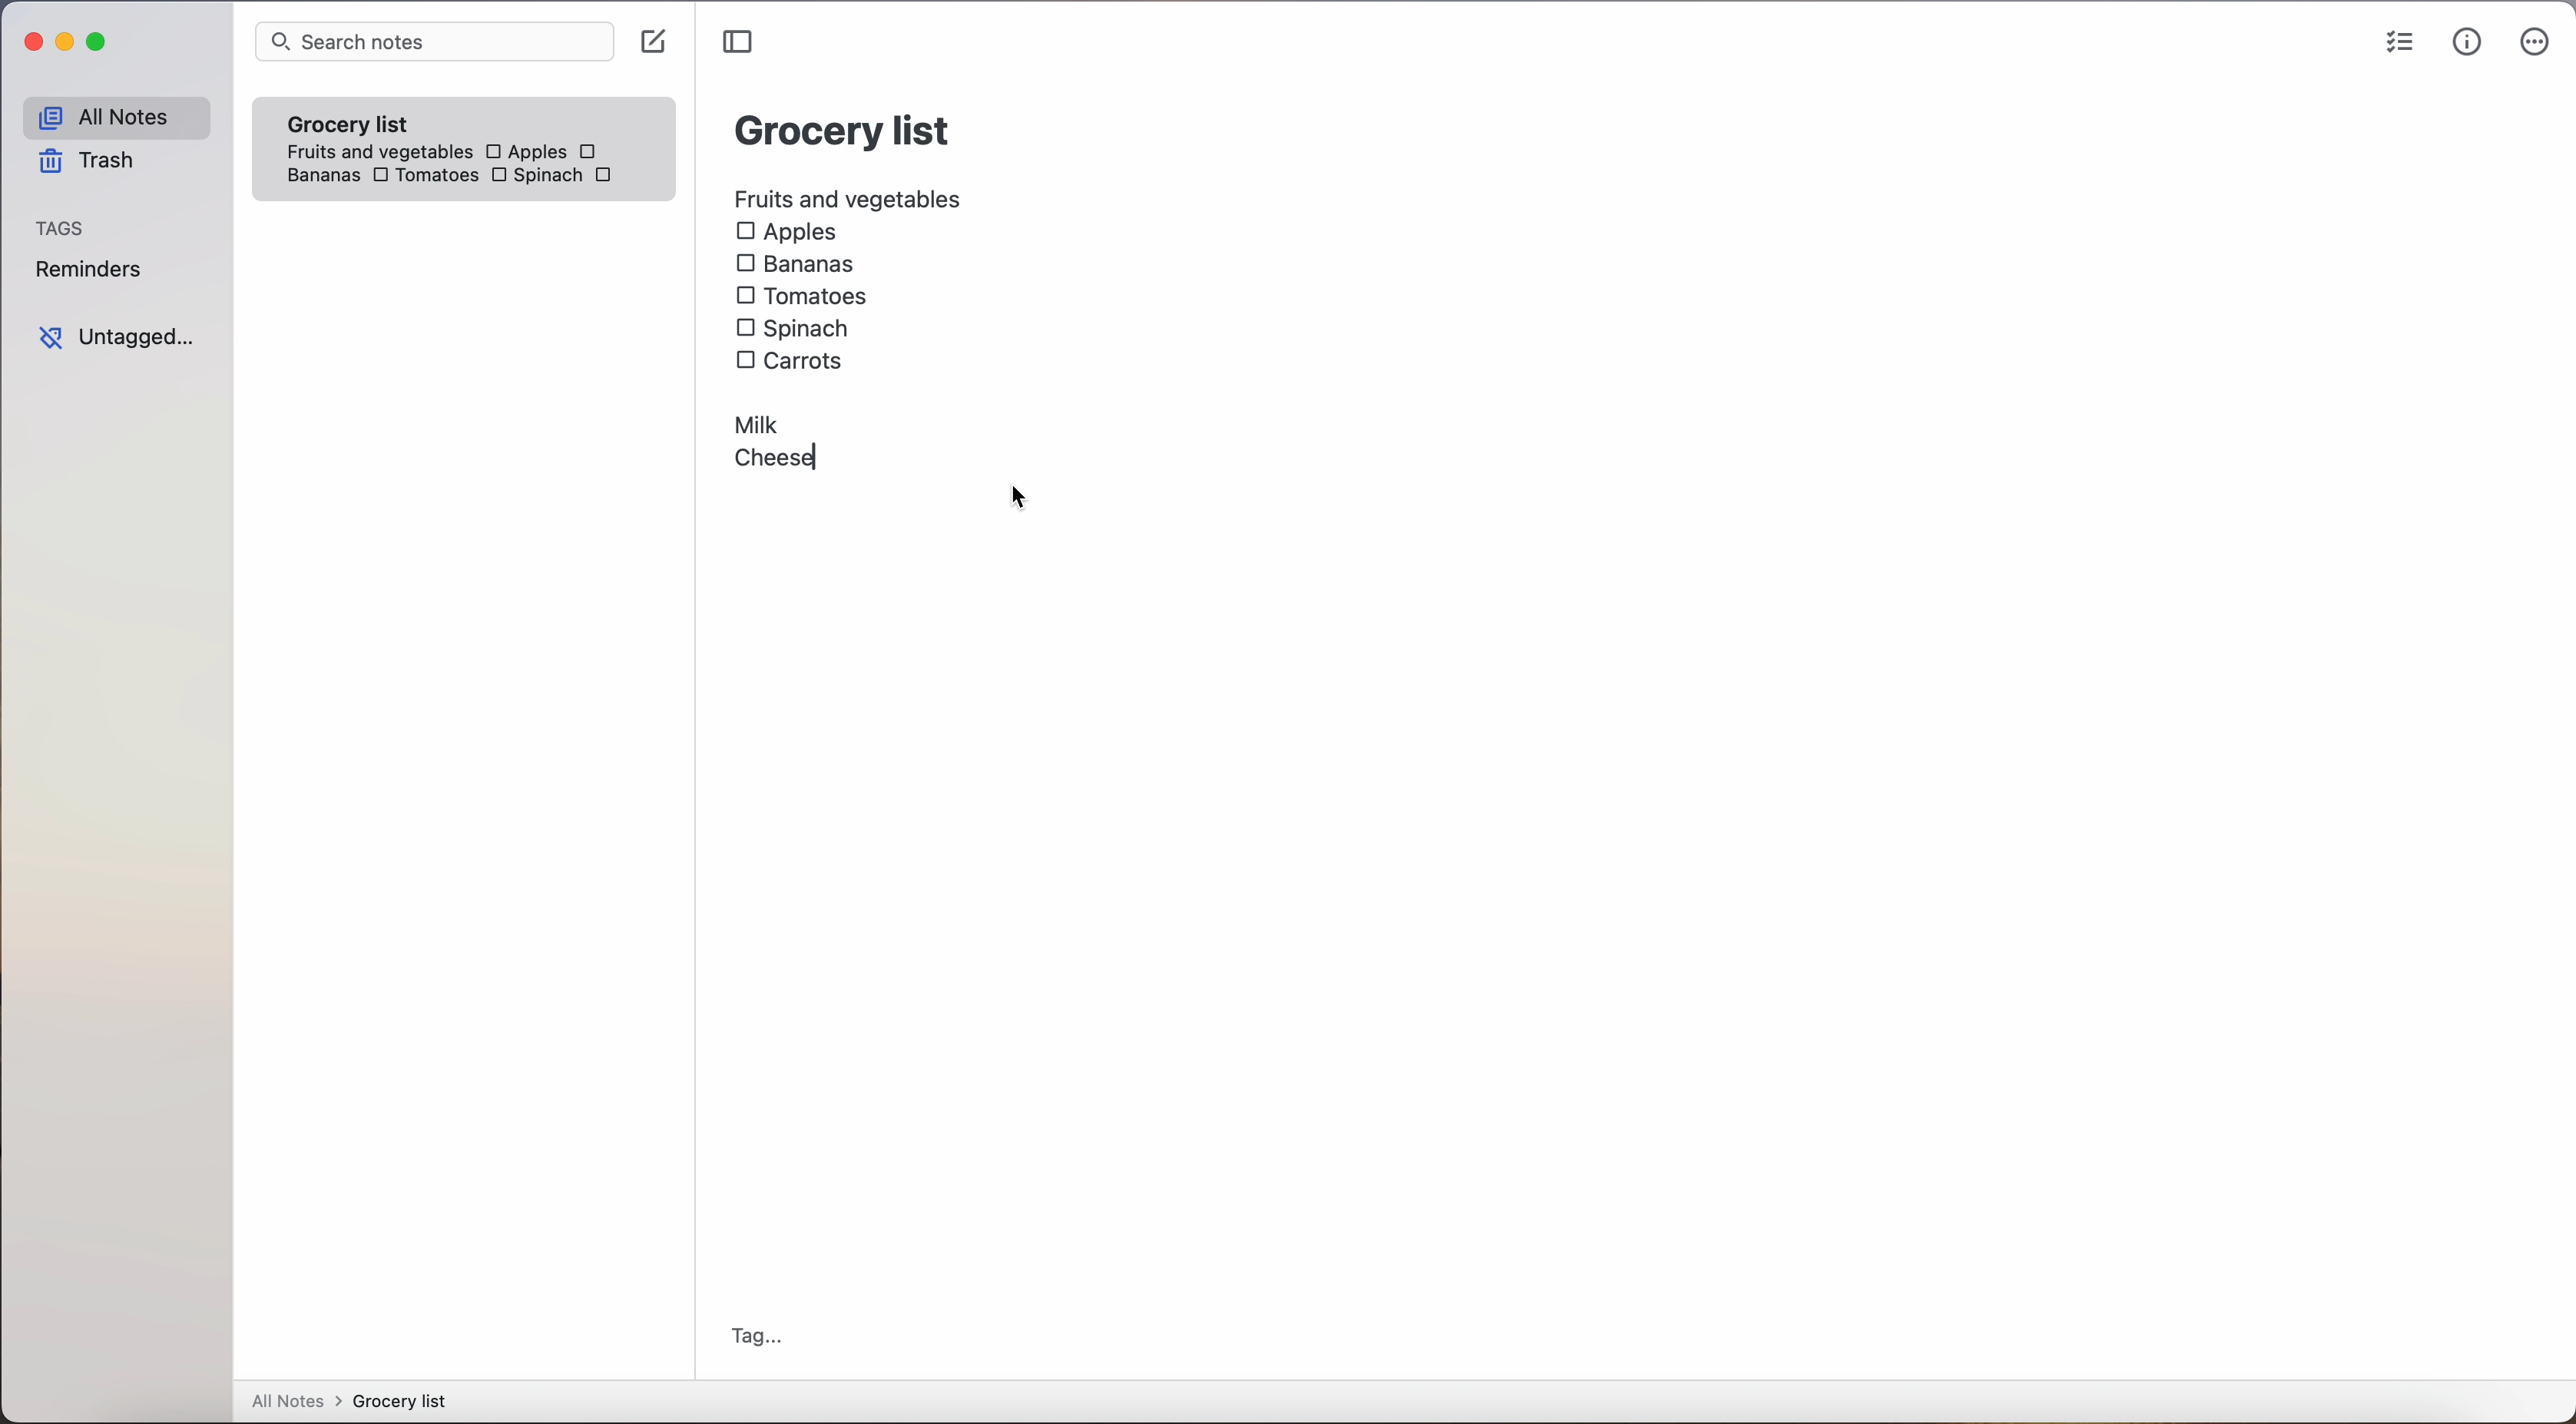  Describe the element at coordinates (435, 43) in the screenshot. I see `search notes` at that location.